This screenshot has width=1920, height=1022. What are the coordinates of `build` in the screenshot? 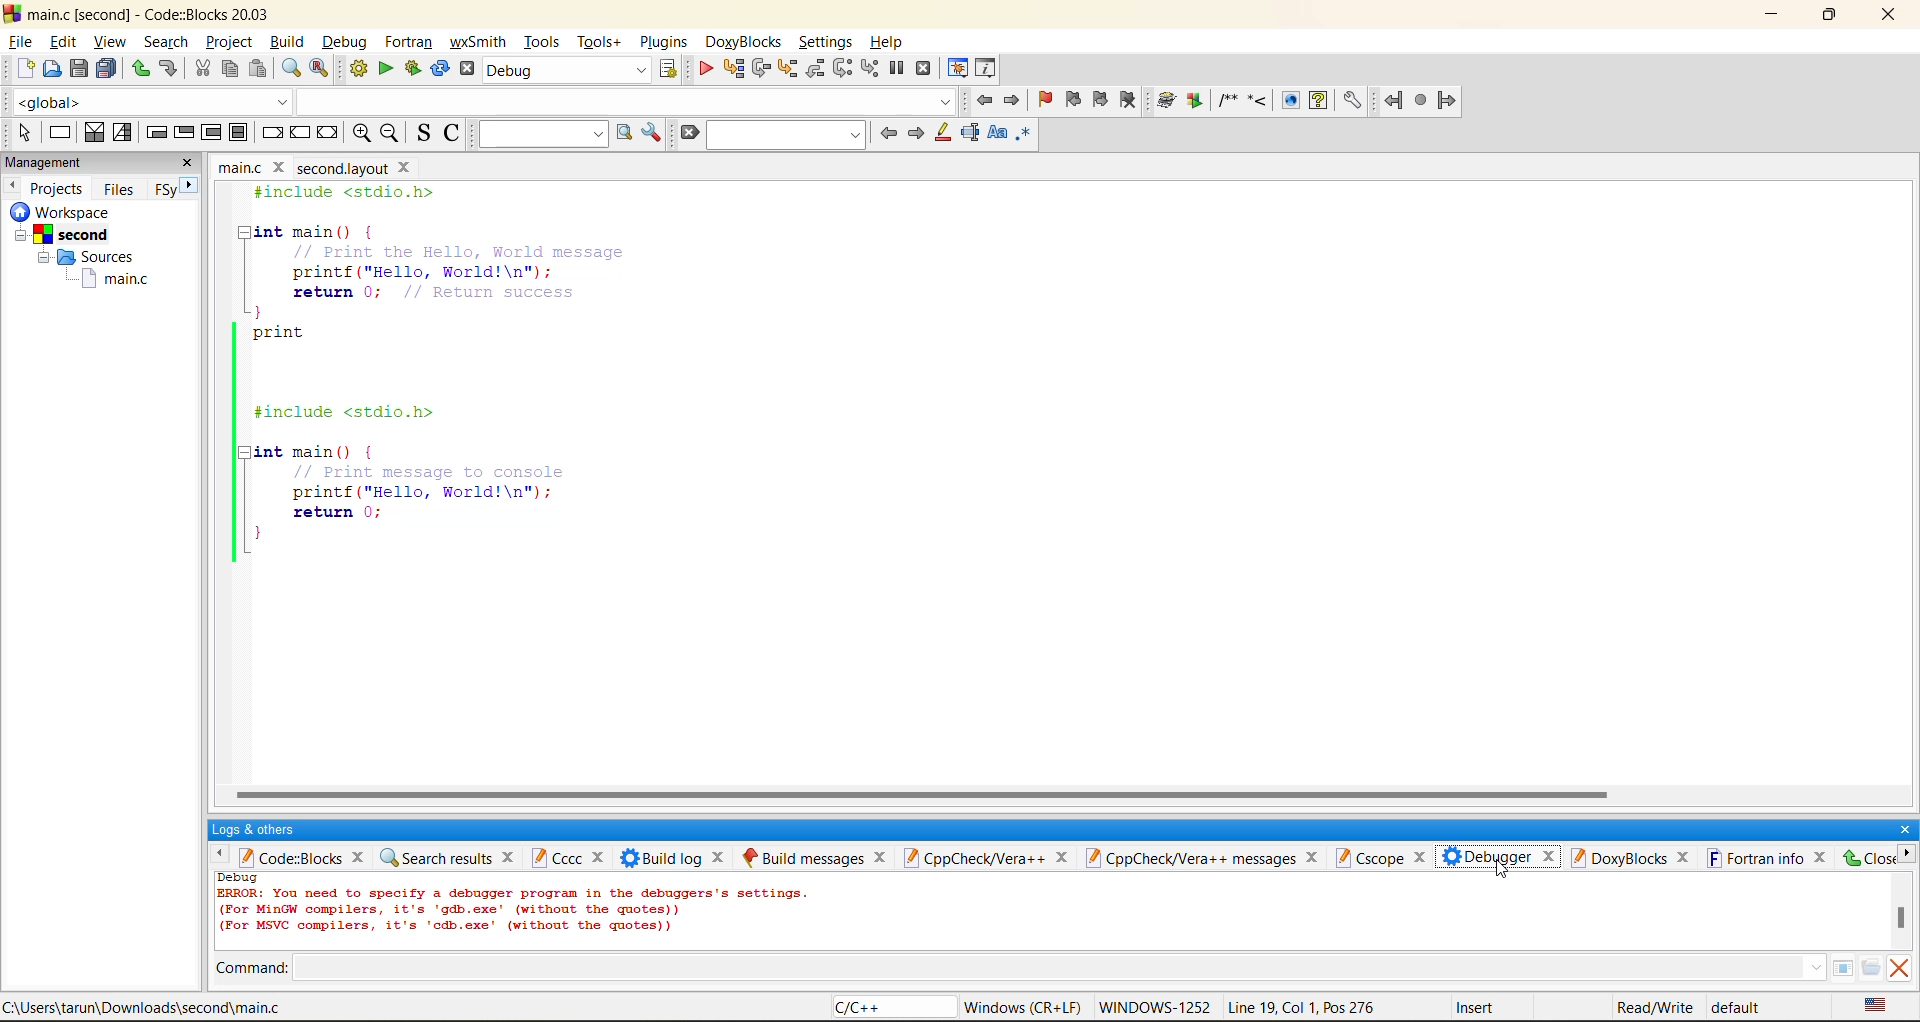 It's located at (287, 45).